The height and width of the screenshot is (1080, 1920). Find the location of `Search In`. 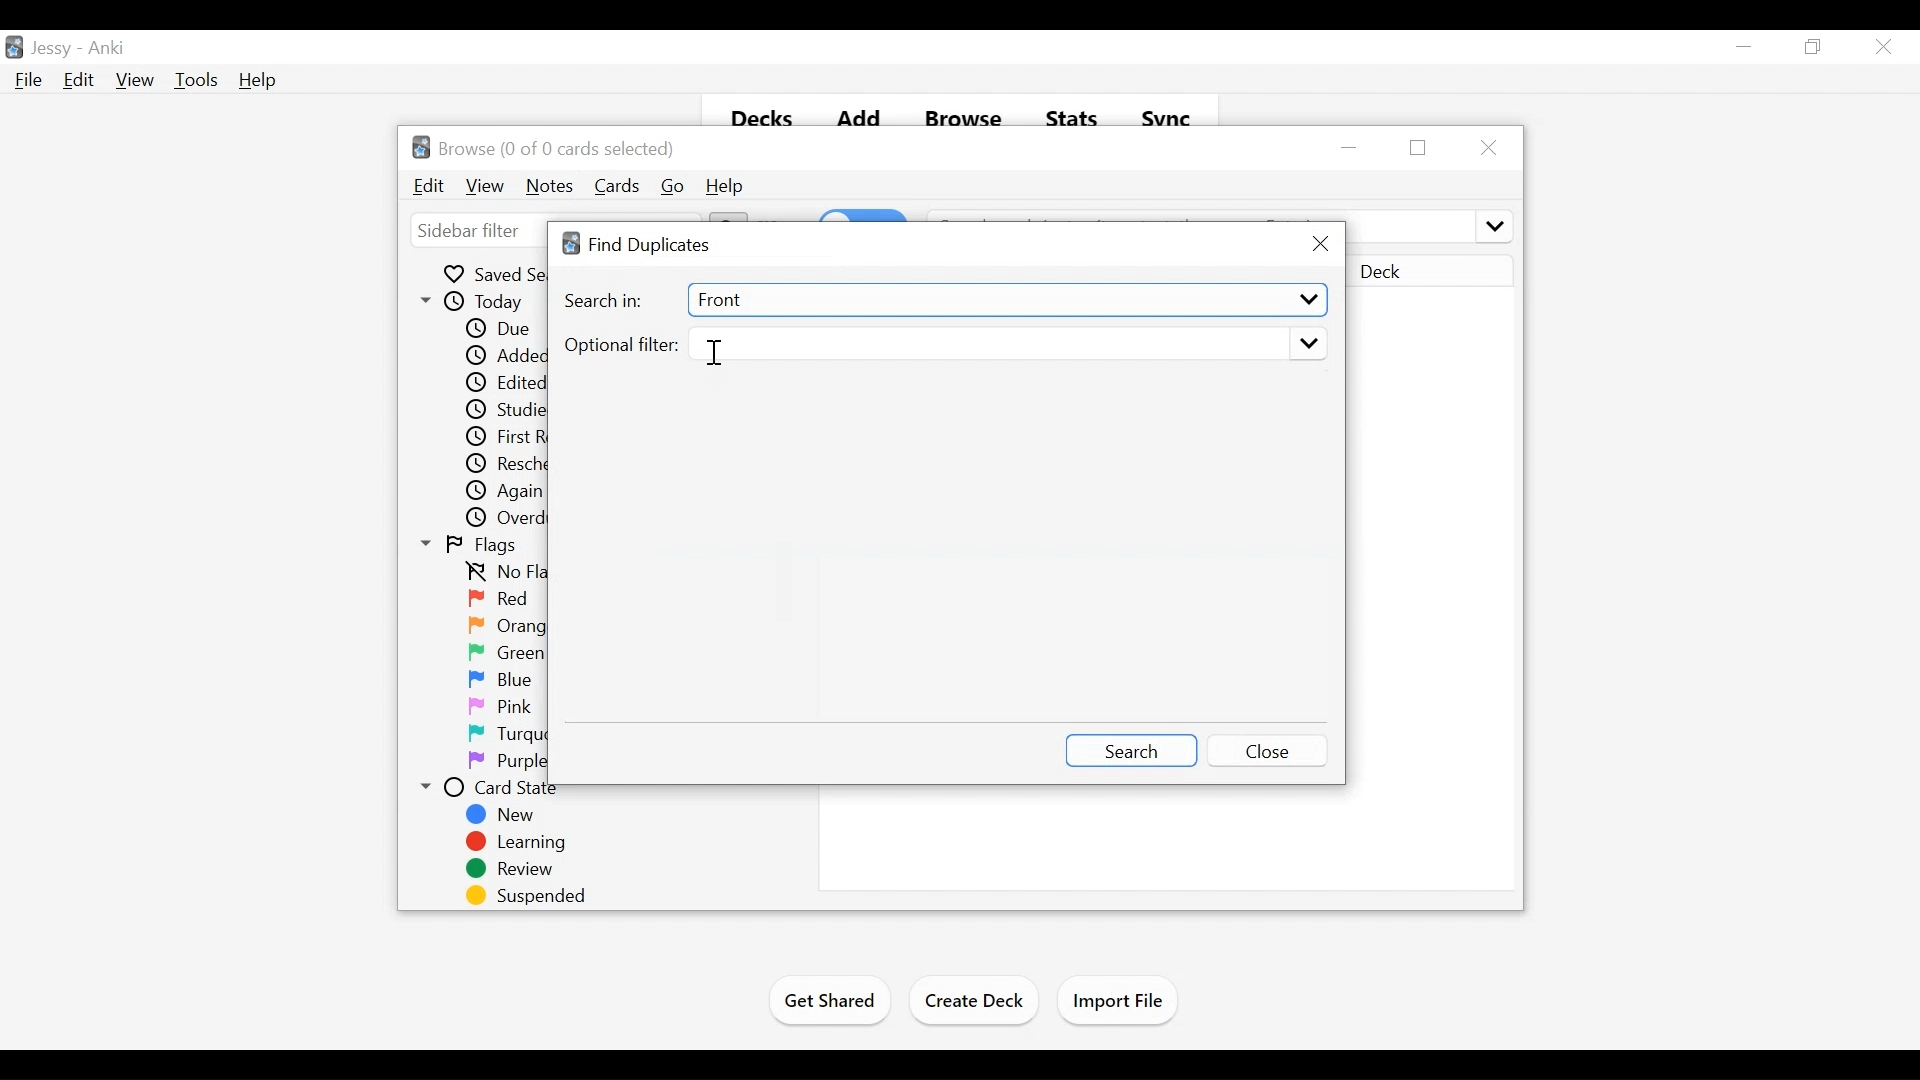

Search In is located at coordinates (605, 302).